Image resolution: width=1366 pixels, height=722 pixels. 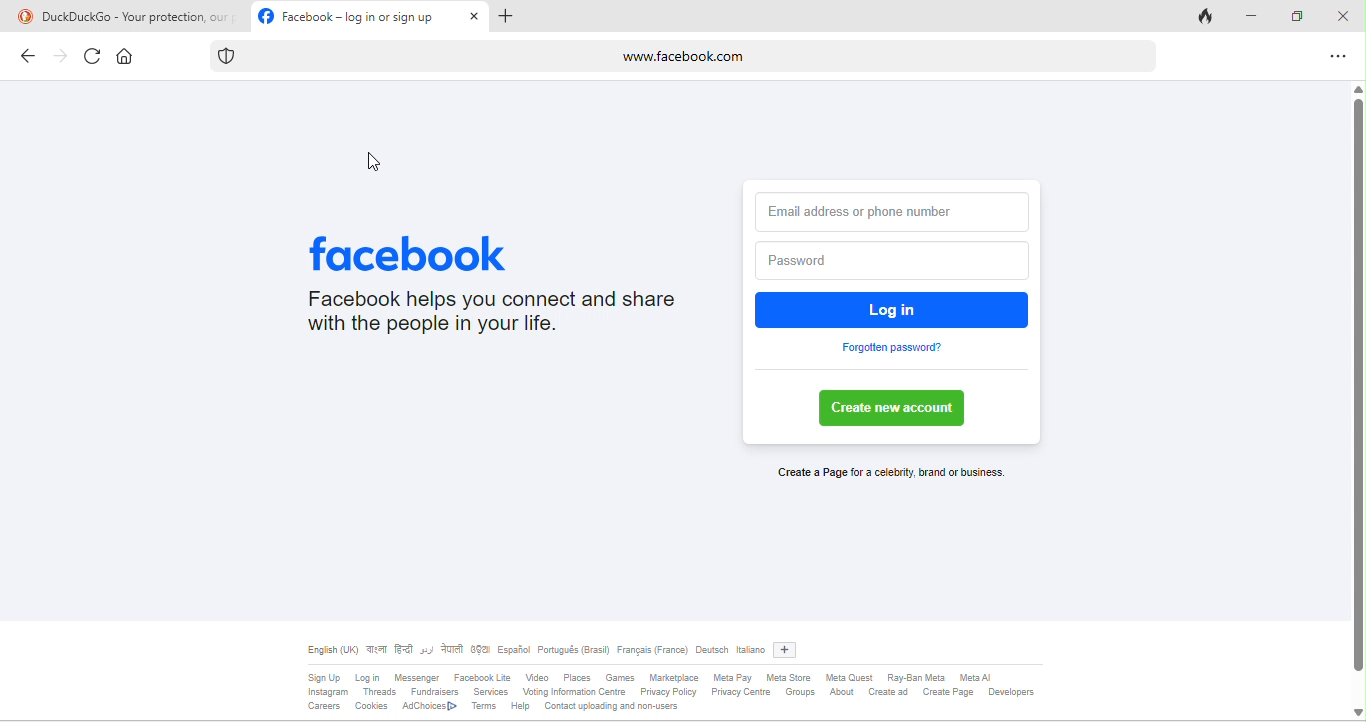 I want to click on home, so click(x=125, y=57).